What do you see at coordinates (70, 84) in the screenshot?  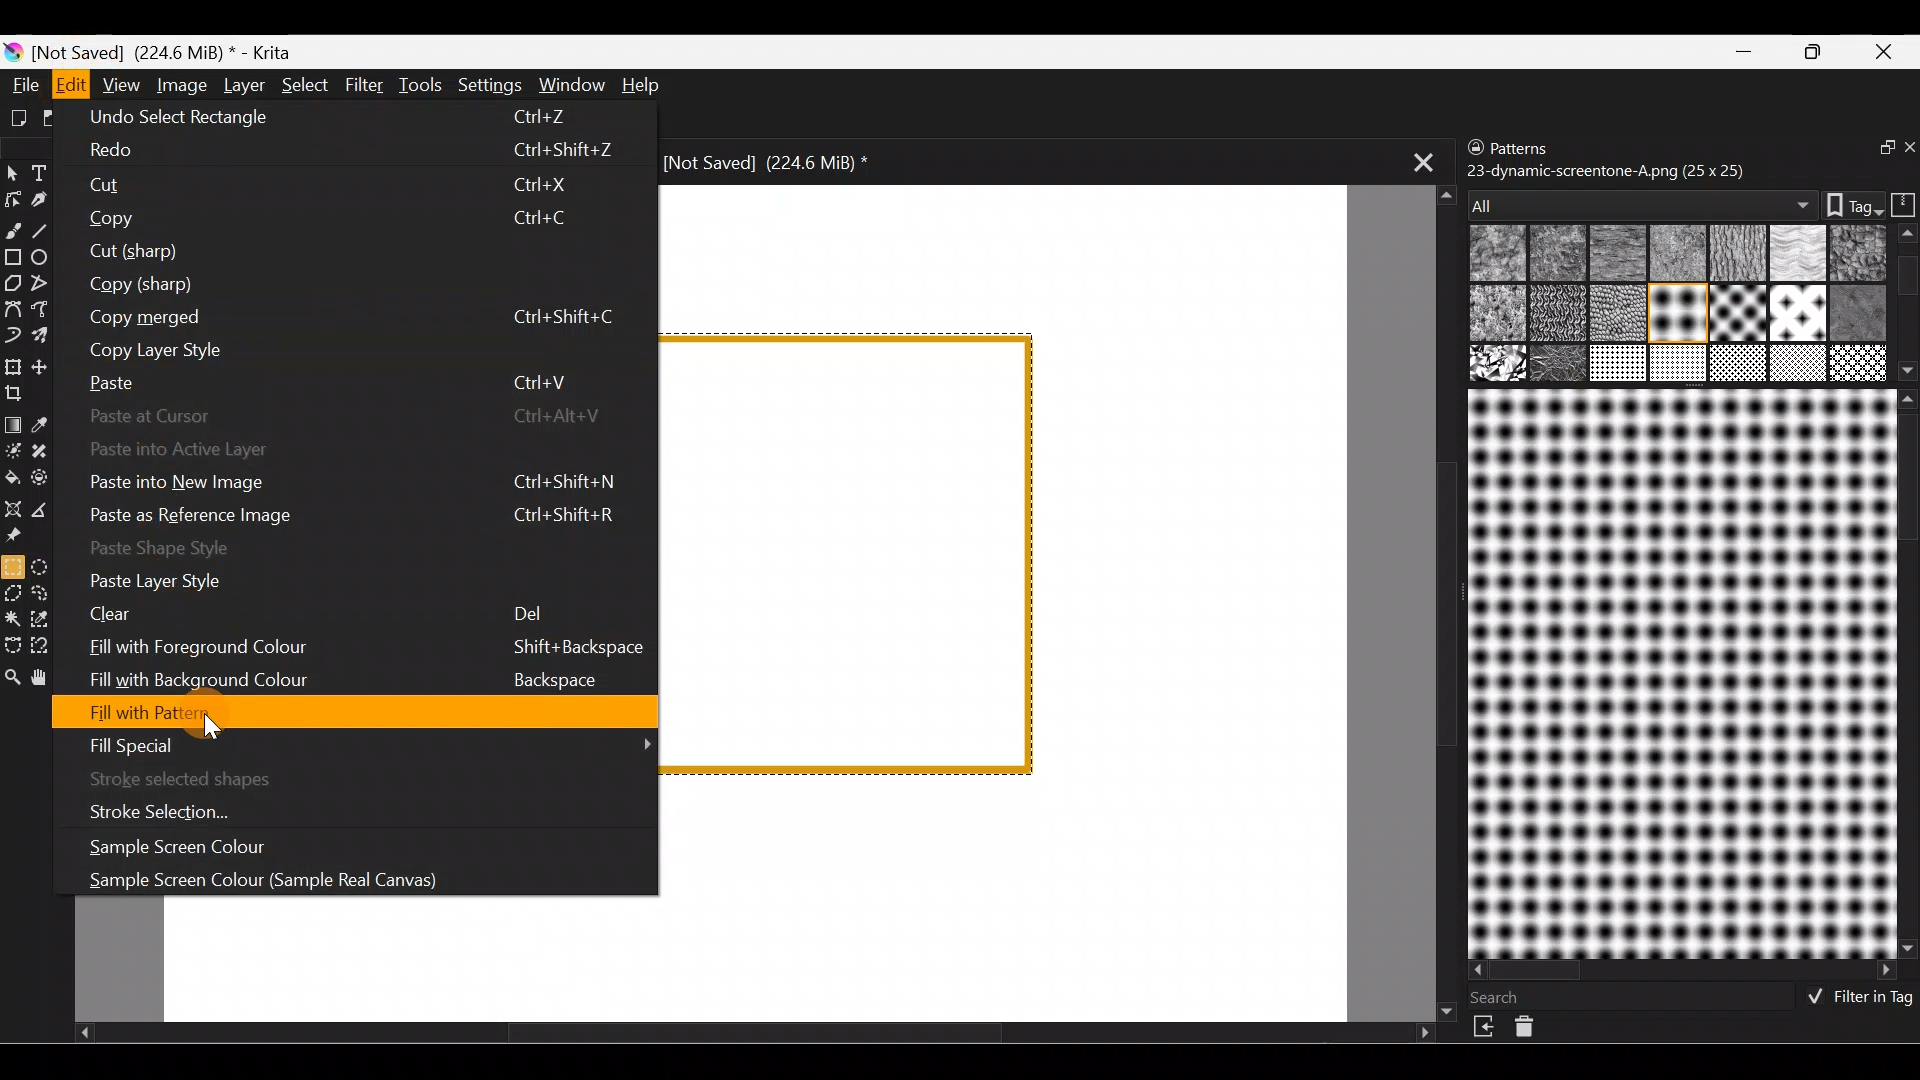 I see `Edit` at bounding box center [70, 84].